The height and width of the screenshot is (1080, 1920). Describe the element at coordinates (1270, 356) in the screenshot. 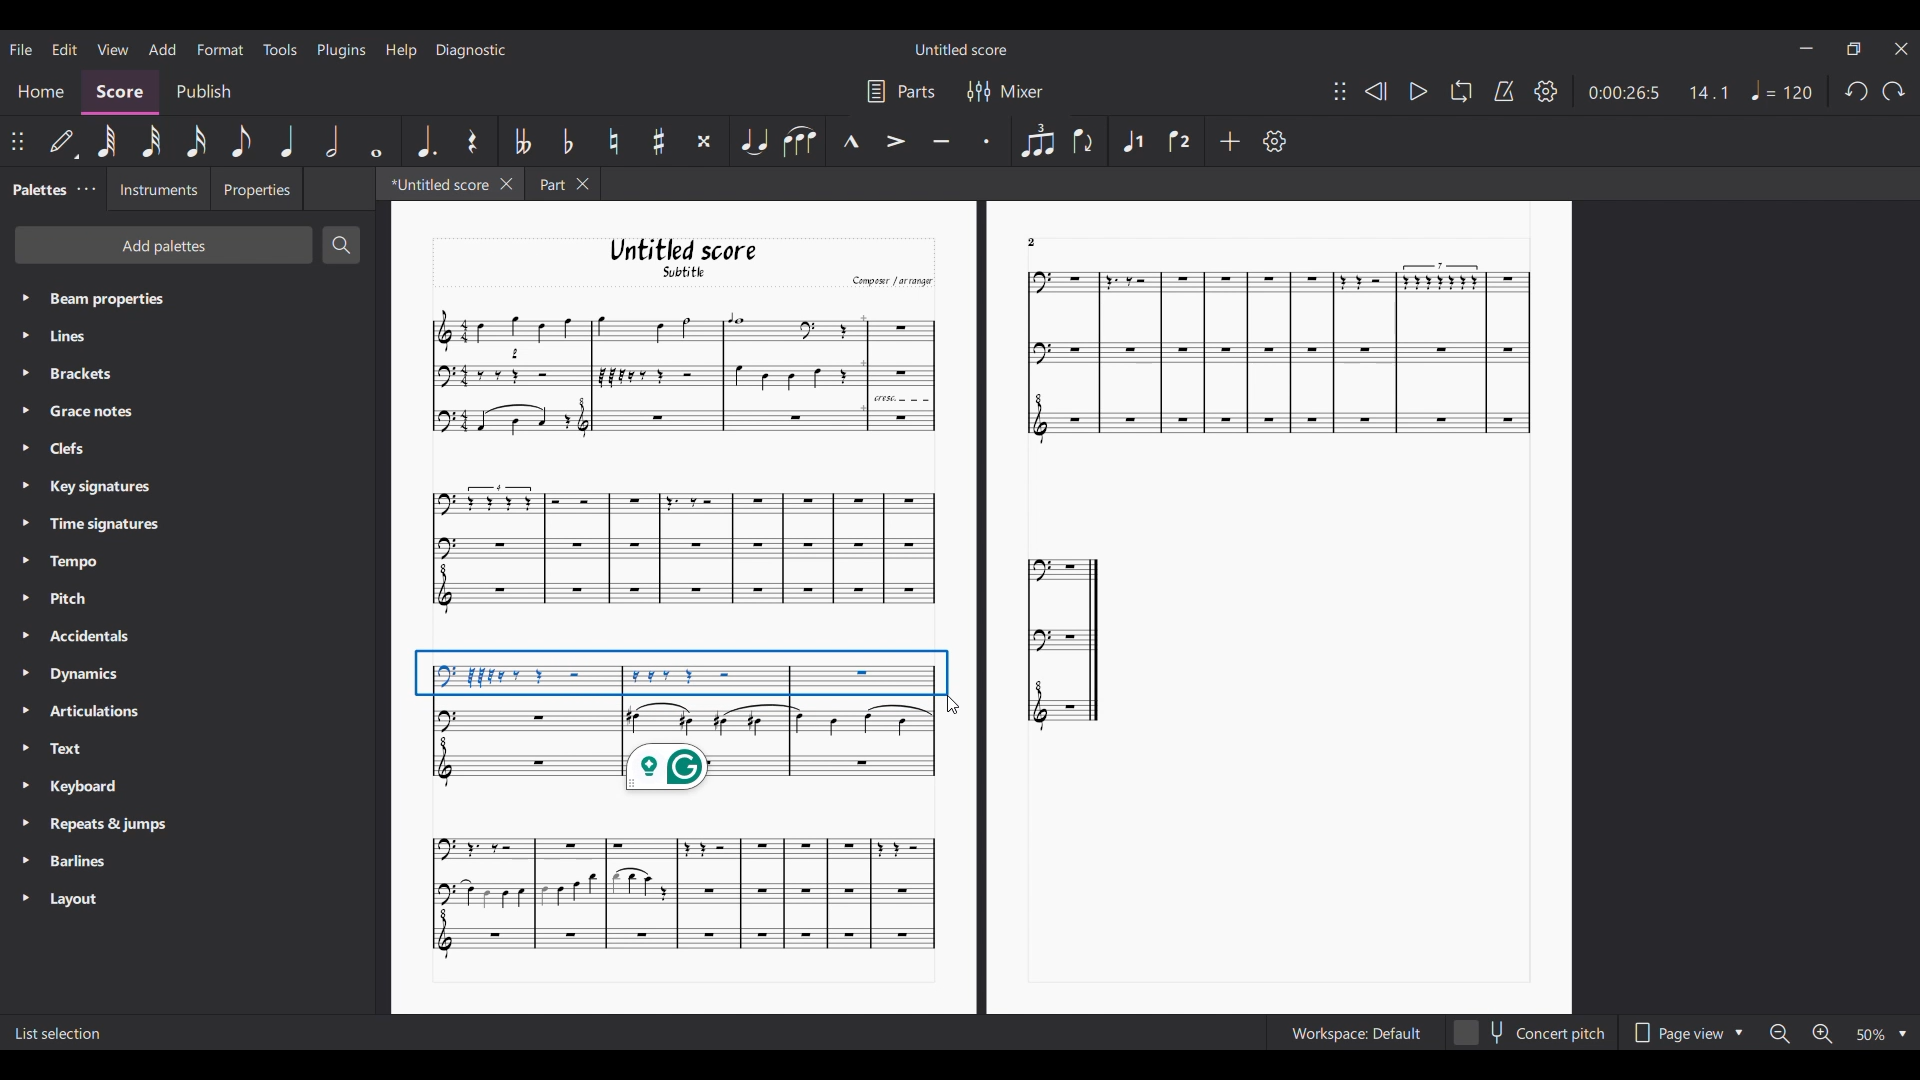

I see `Graph` at that location.